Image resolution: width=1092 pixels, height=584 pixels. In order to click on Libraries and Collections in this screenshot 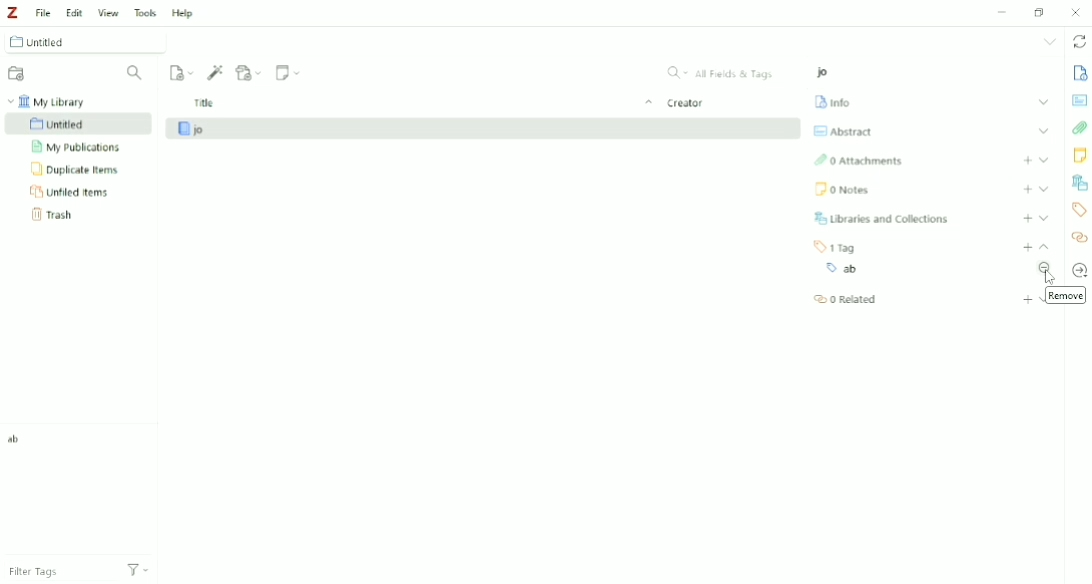, I will do `click(1079, 184)`.